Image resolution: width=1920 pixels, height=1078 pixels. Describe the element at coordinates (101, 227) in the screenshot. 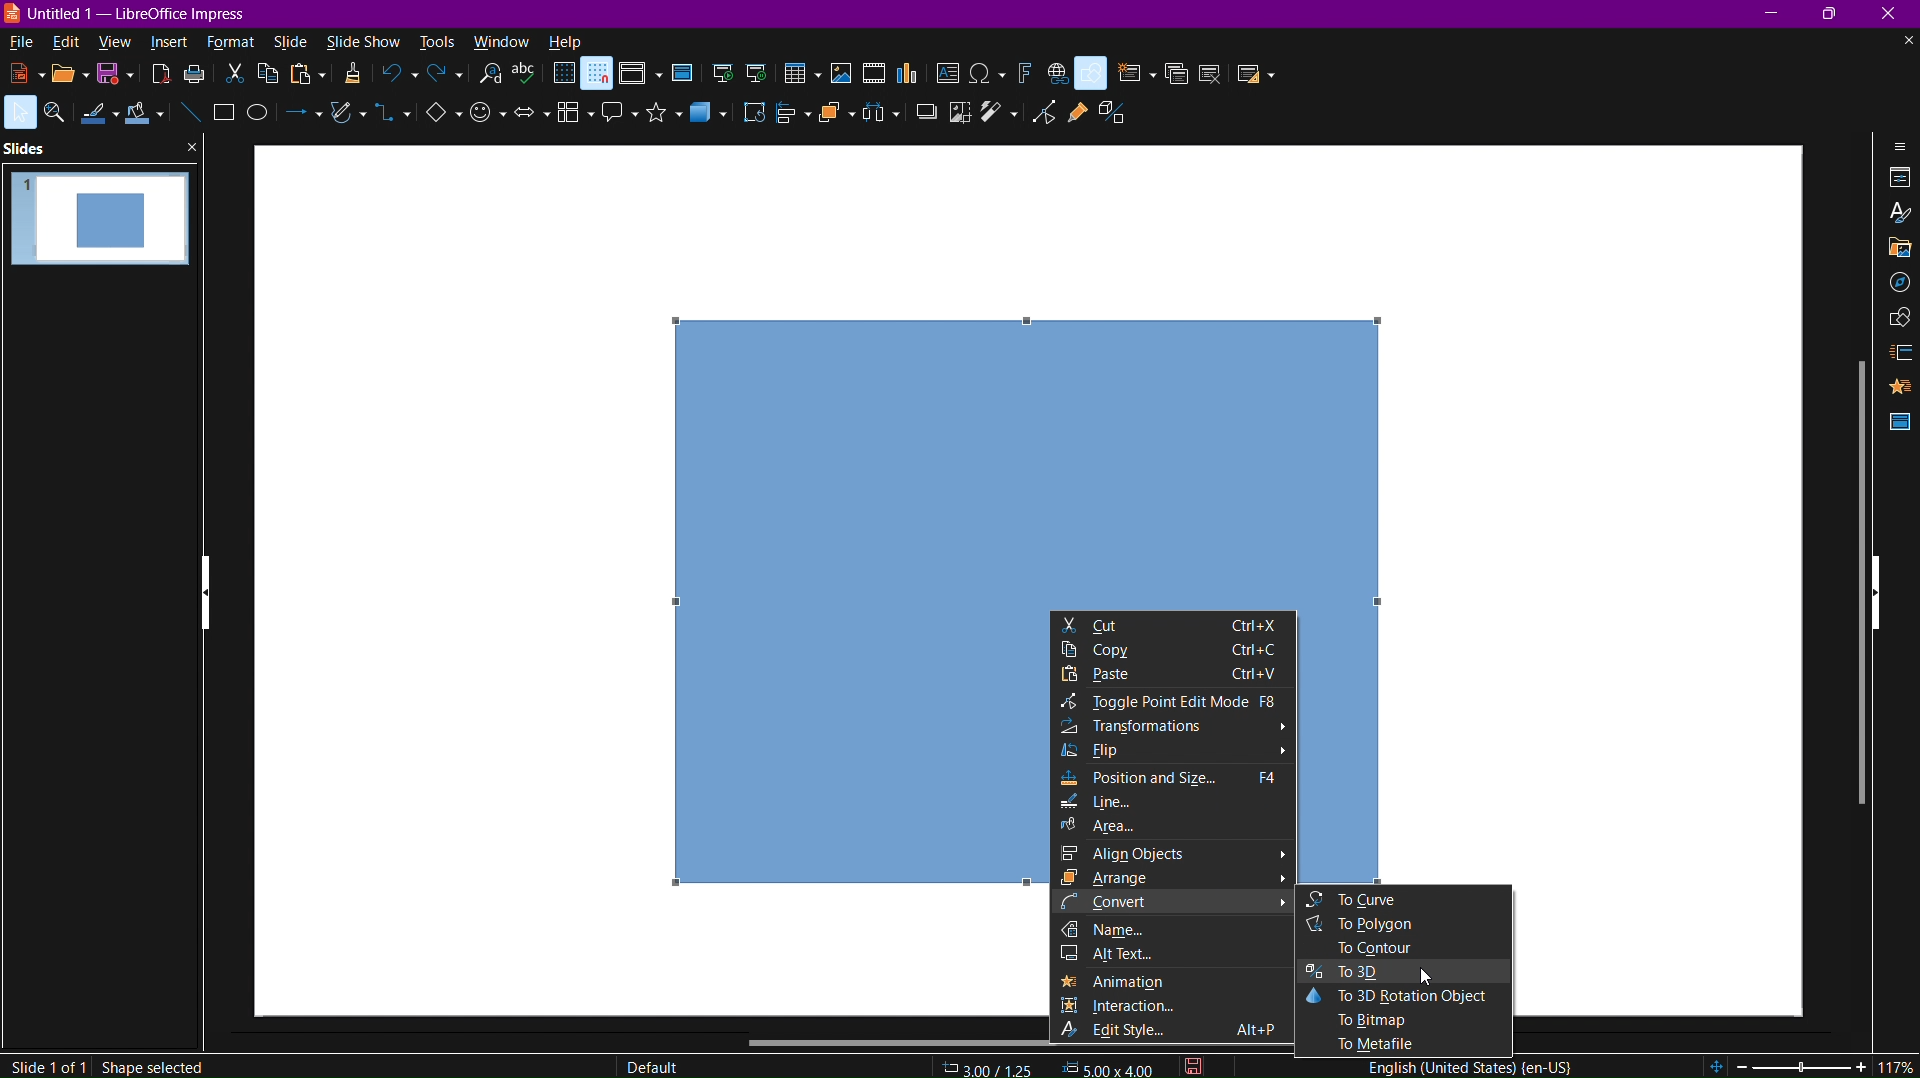

I see `Slide 1` at that location.